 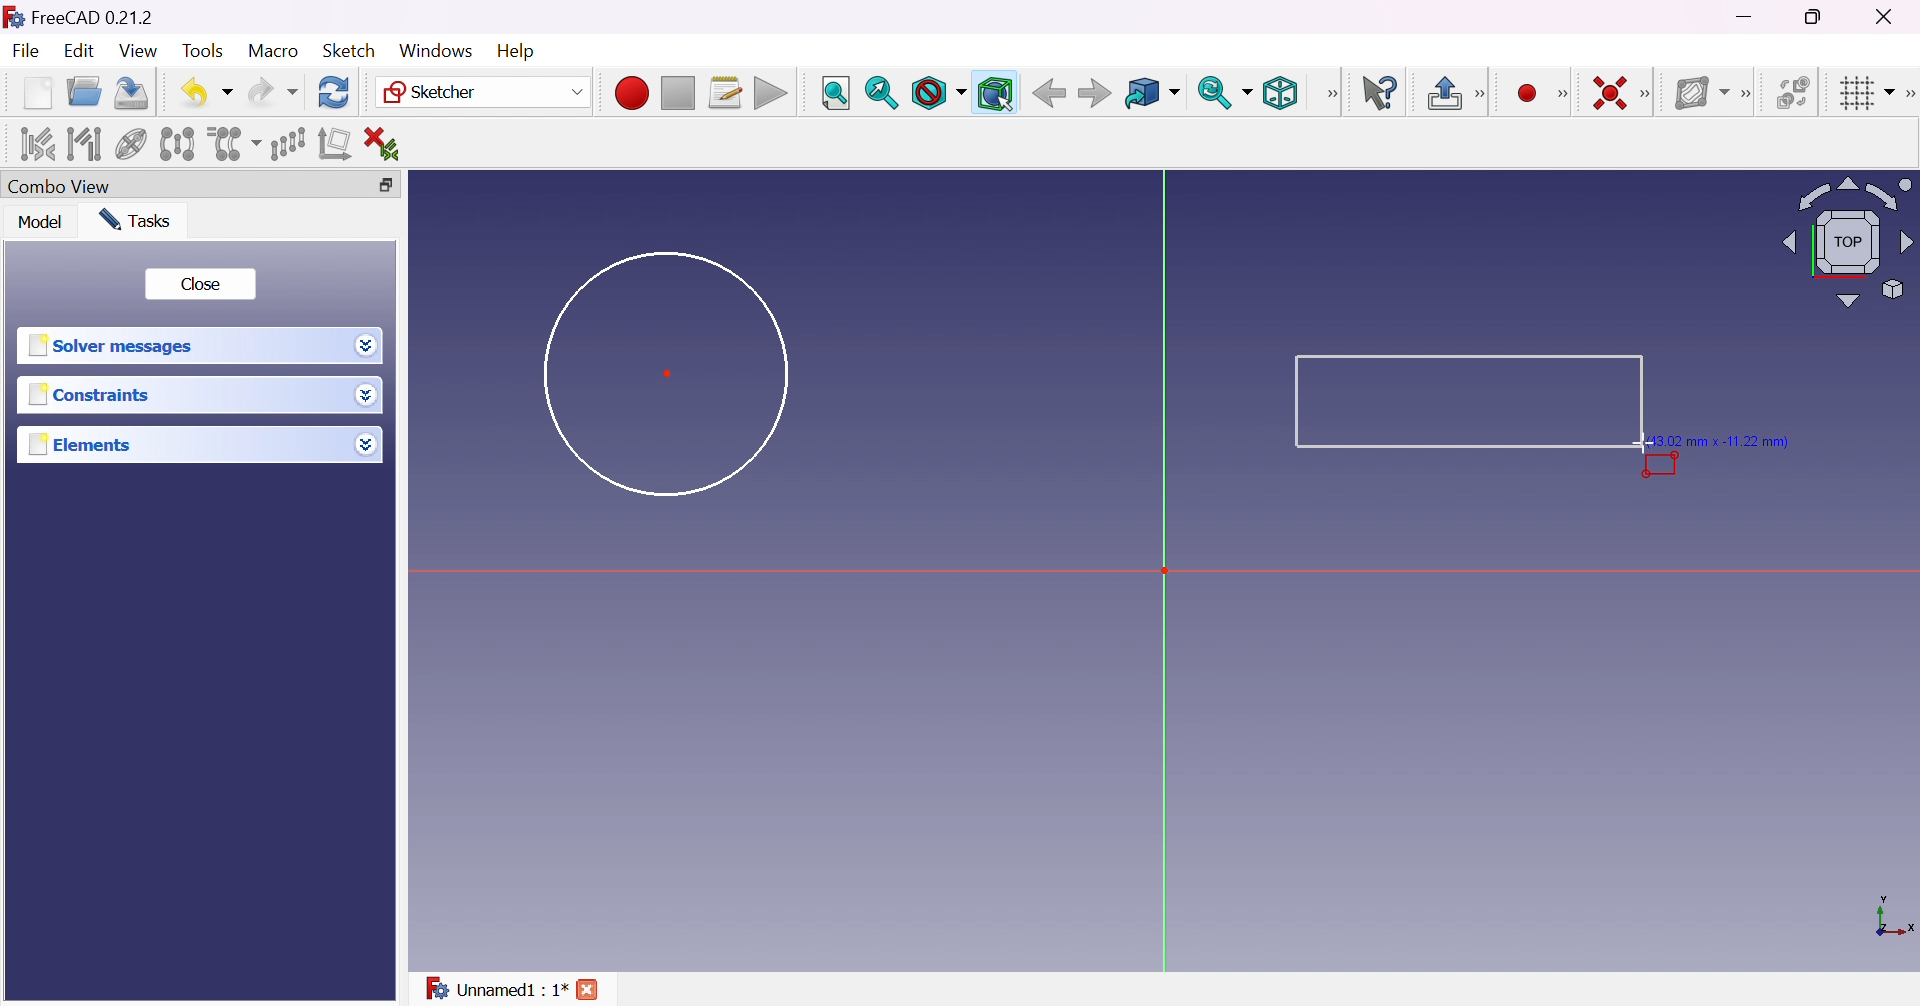 What do you see at coordinates (1864, 92) in the screenshot?
I see `Toggle grid` at bounding box center [1864, 92].